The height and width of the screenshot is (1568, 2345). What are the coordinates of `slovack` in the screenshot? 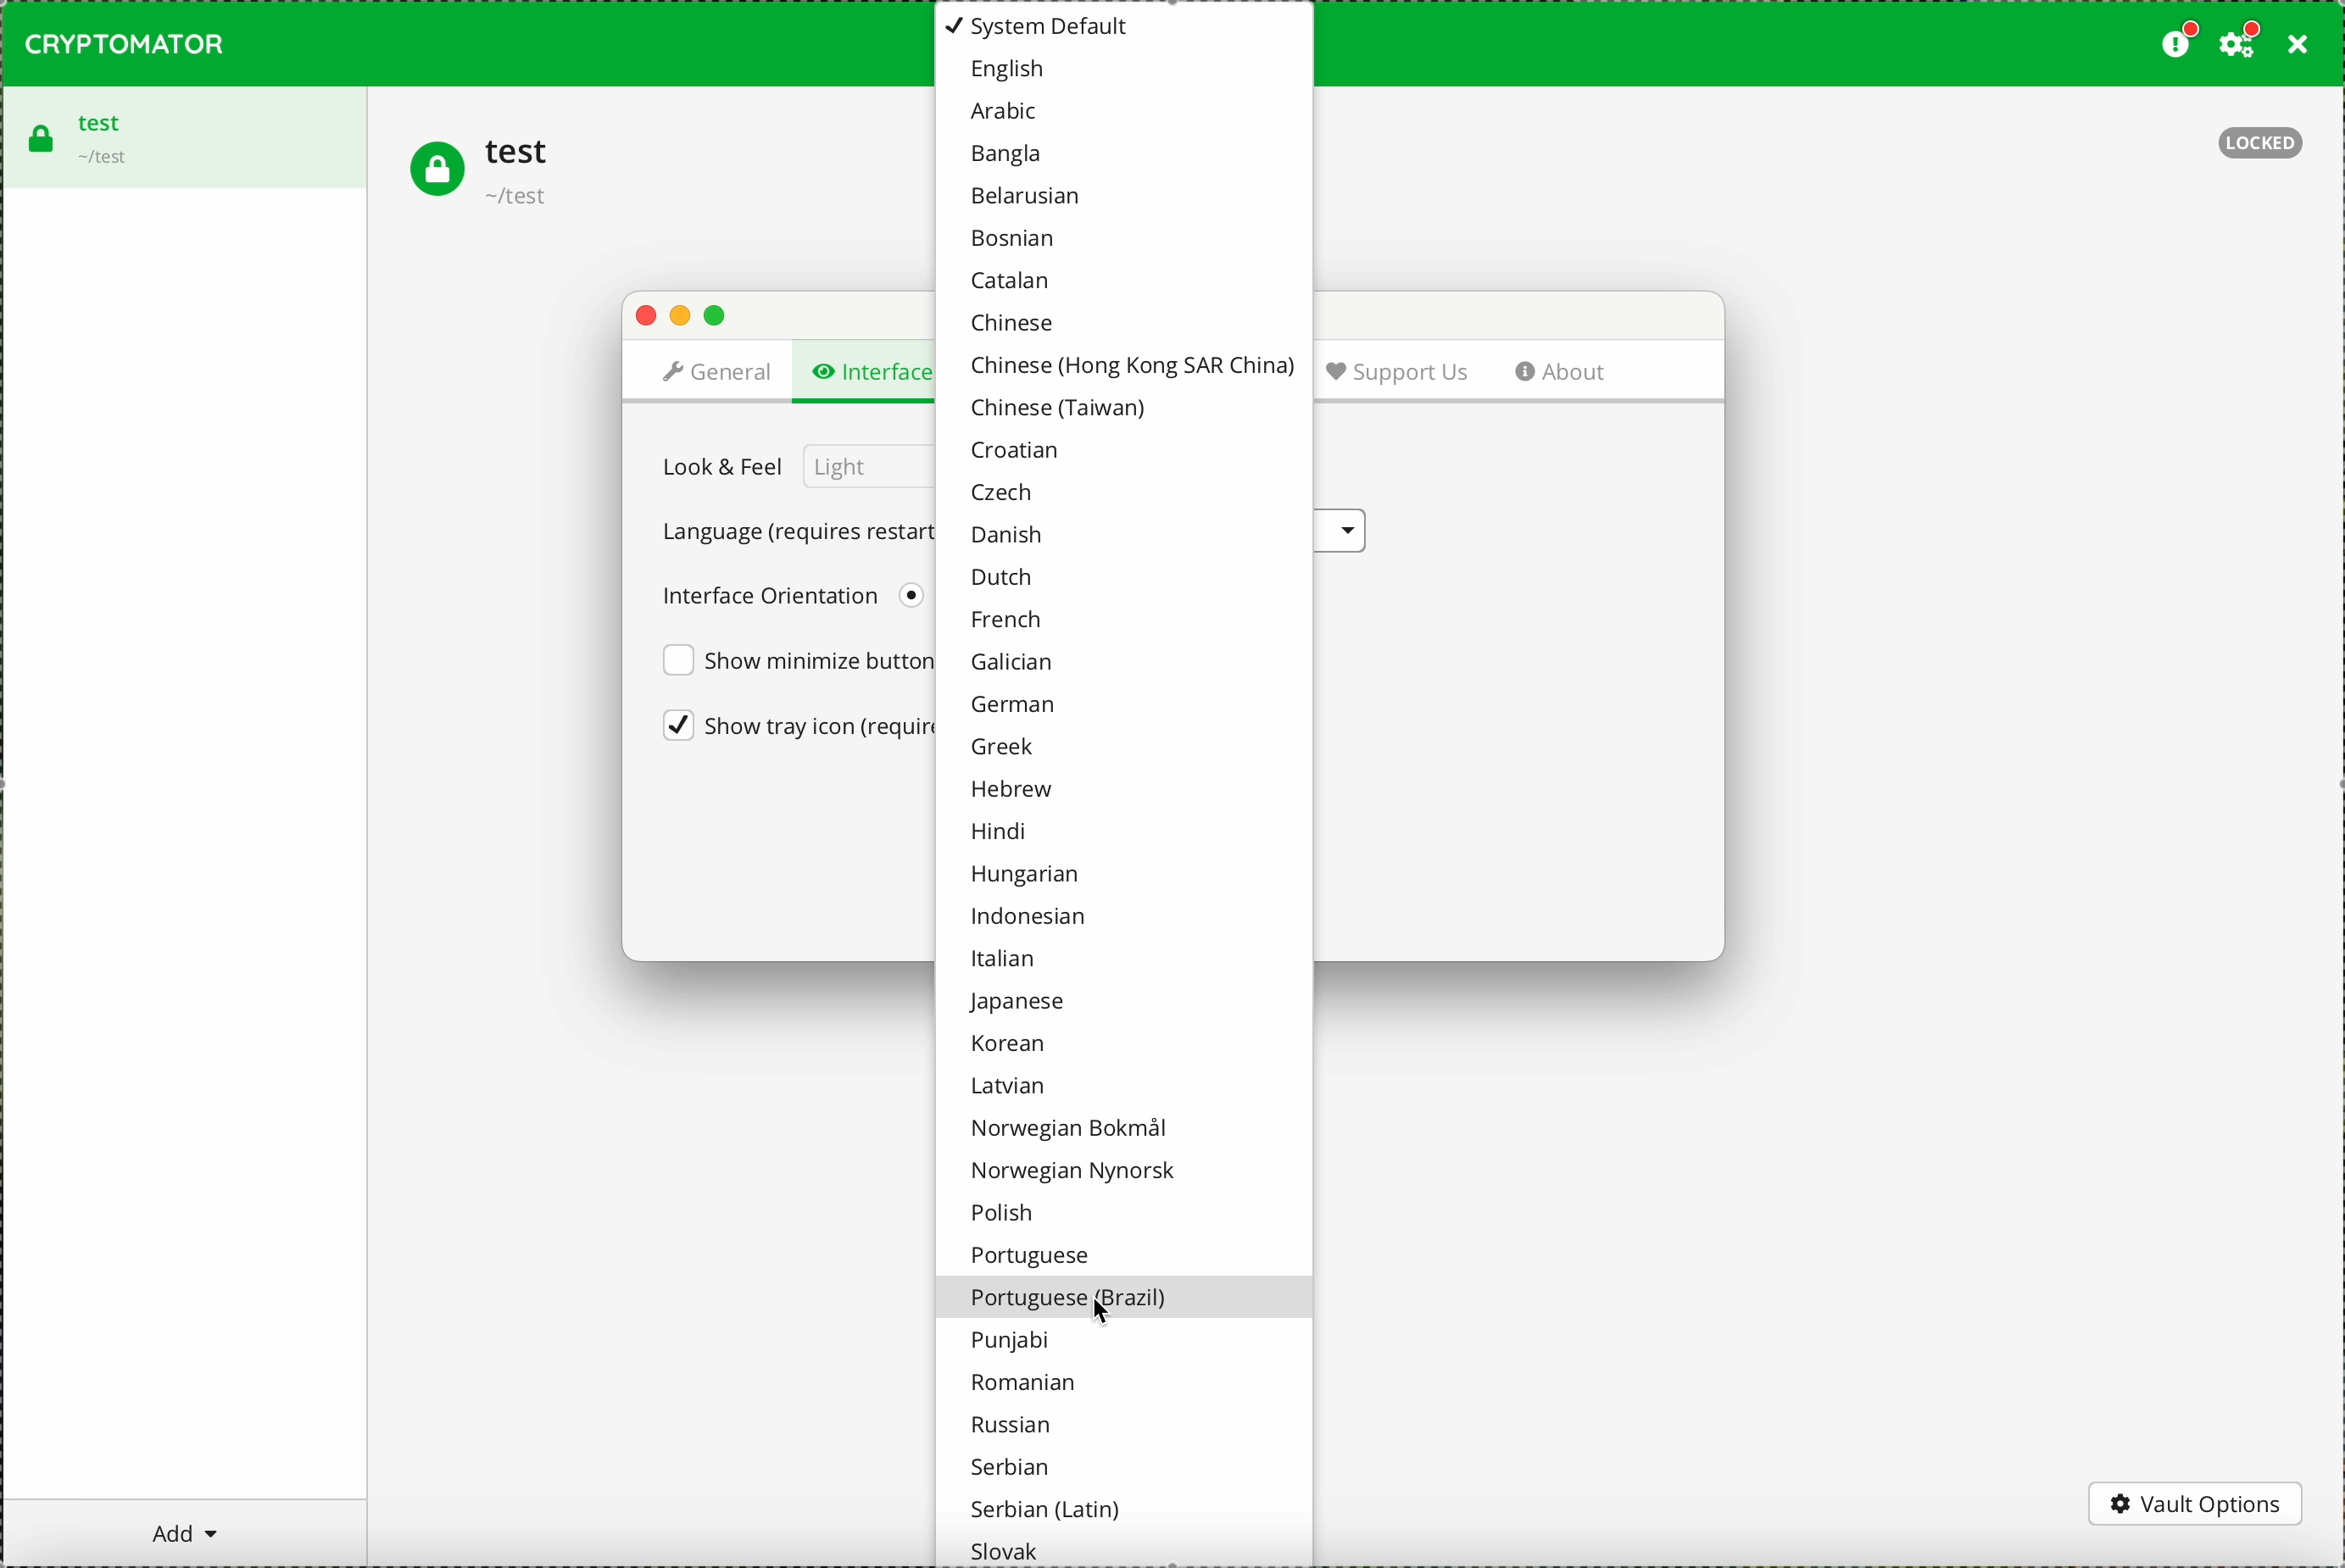 It's located at (1011, 1552).